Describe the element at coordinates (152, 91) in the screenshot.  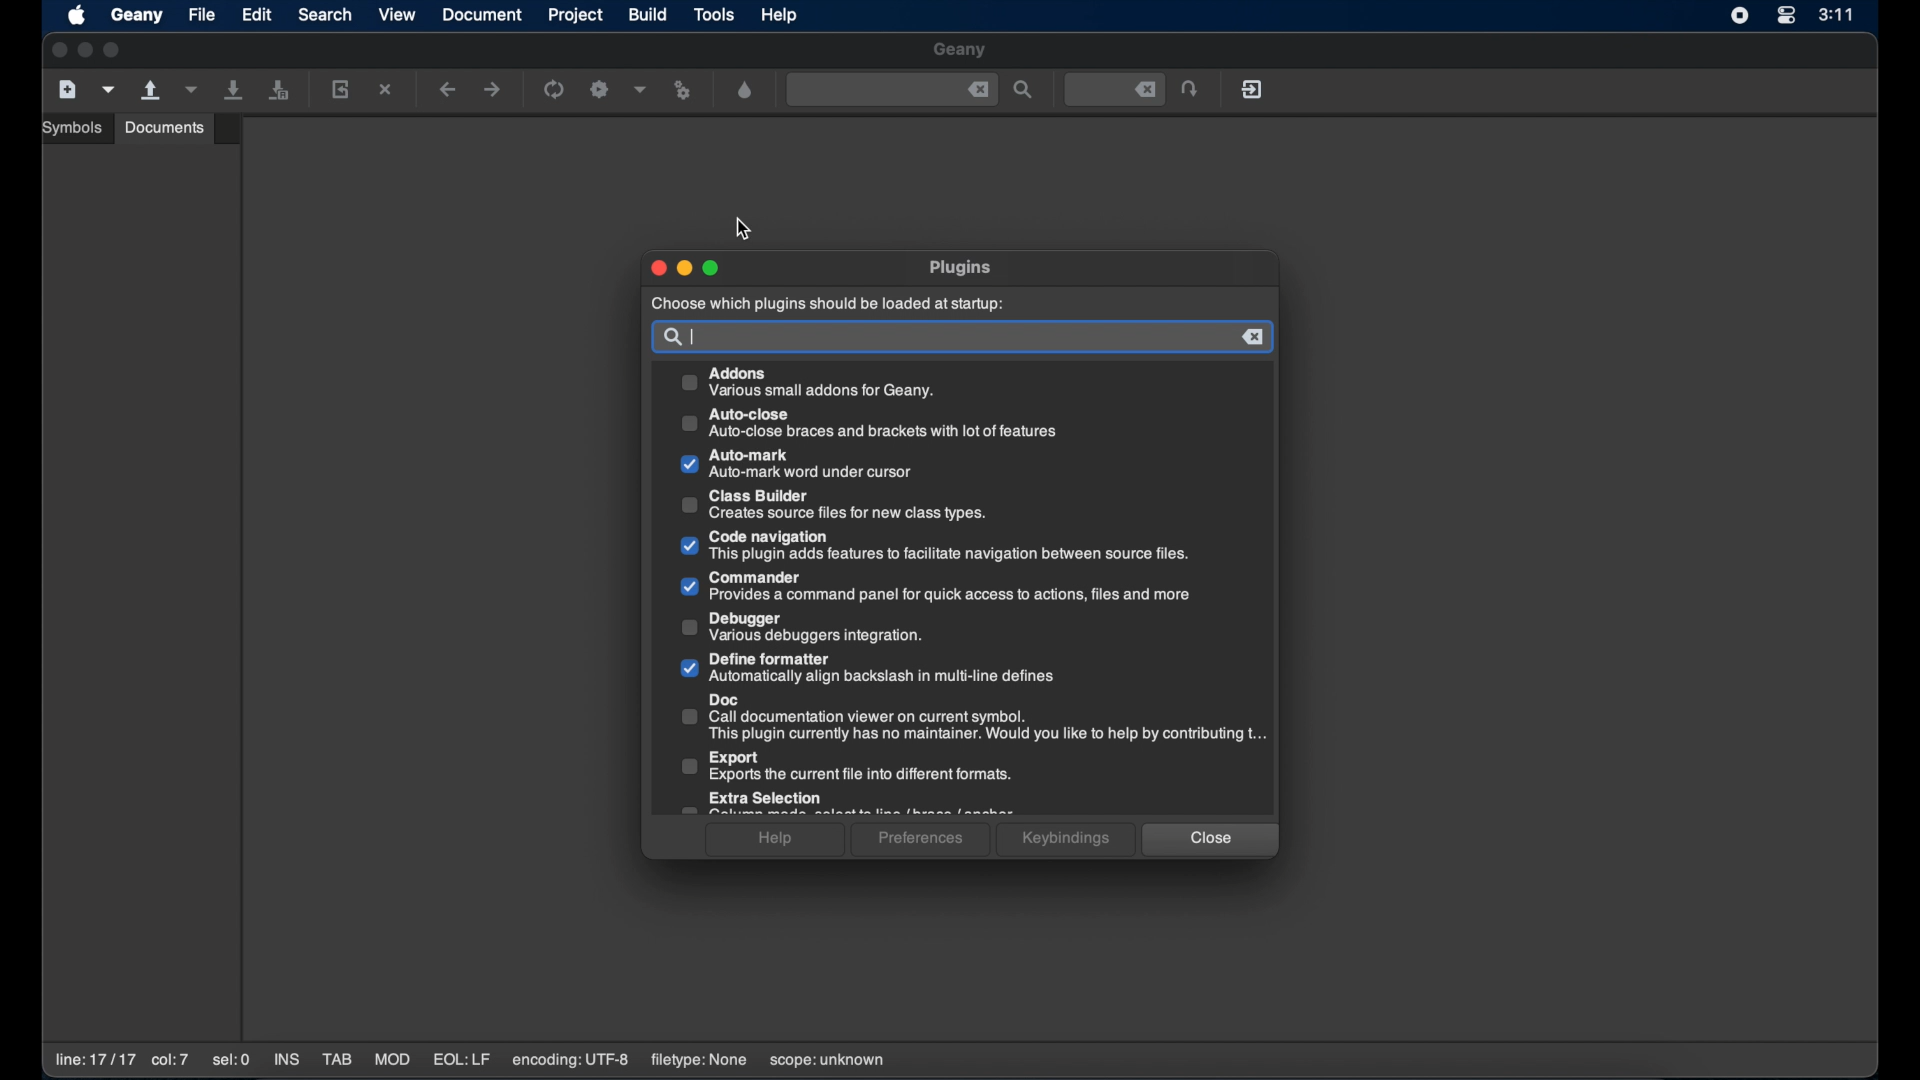
I see `open an existing file` at that location.